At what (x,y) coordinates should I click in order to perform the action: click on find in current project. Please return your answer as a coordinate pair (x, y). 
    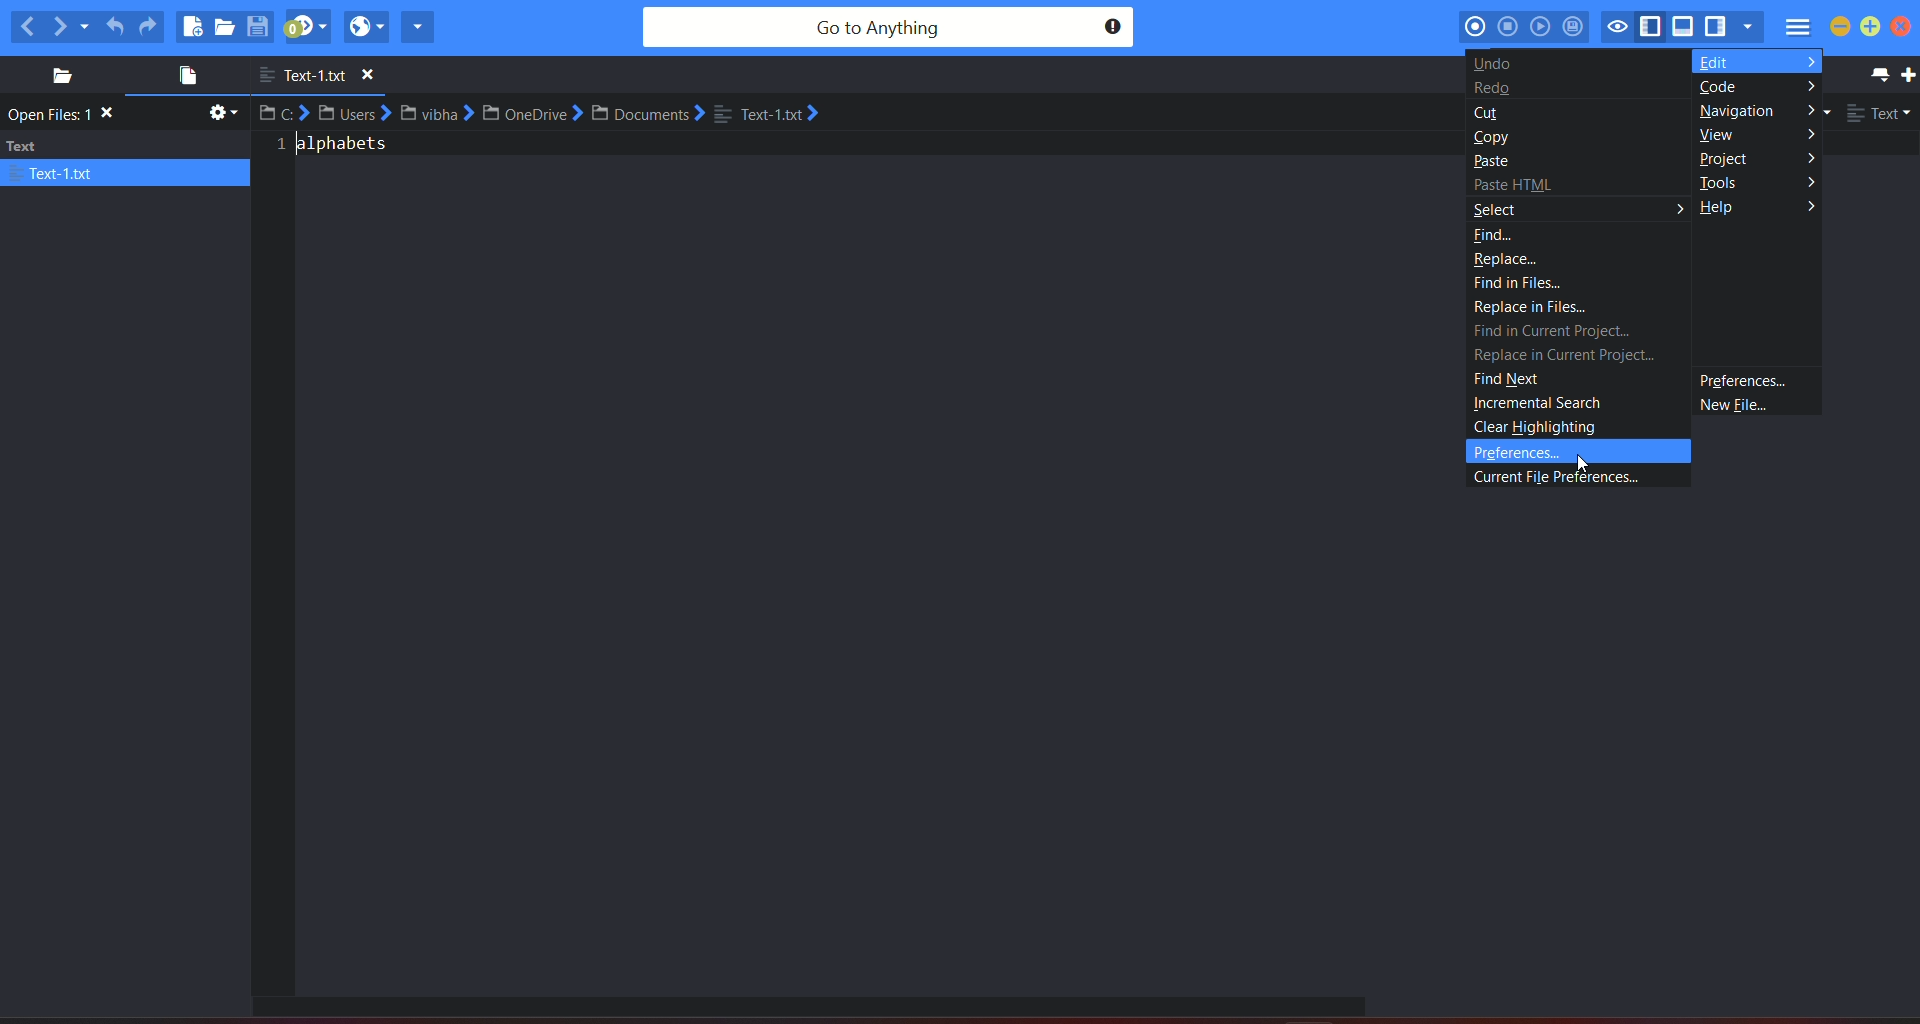
    Looking at the image, I should click on (1558, 331).